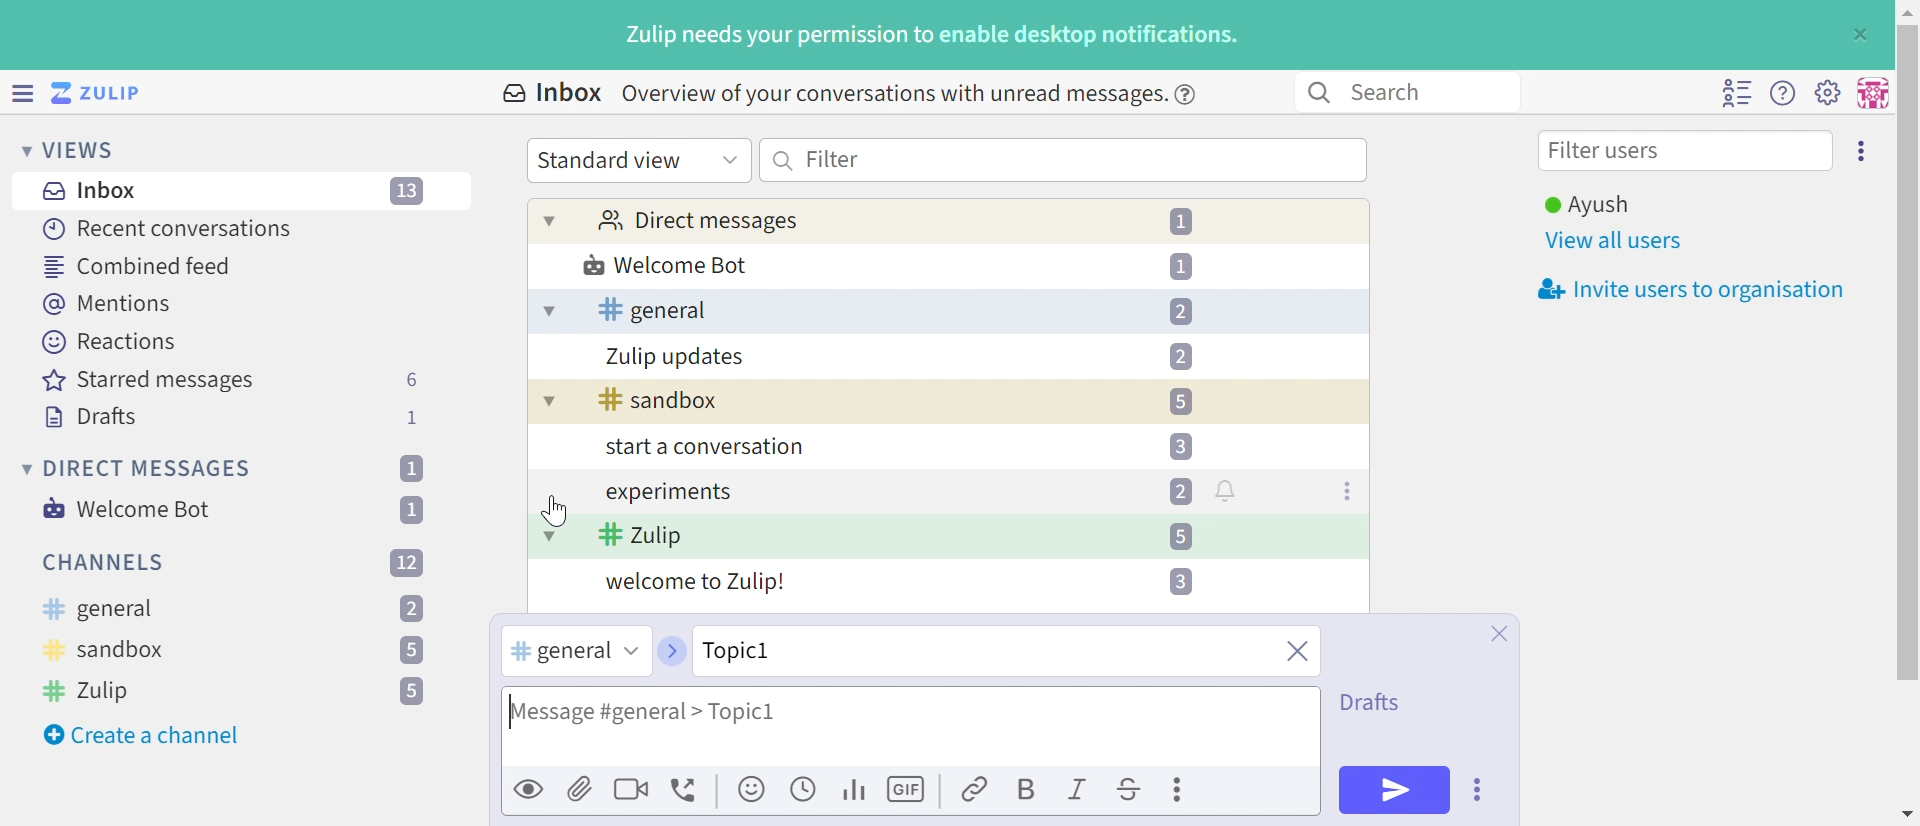 This screenshot has height=826, width=1920. Describe the element at coordinates (1181, 265) in the screenshot. I see `1` at that location.